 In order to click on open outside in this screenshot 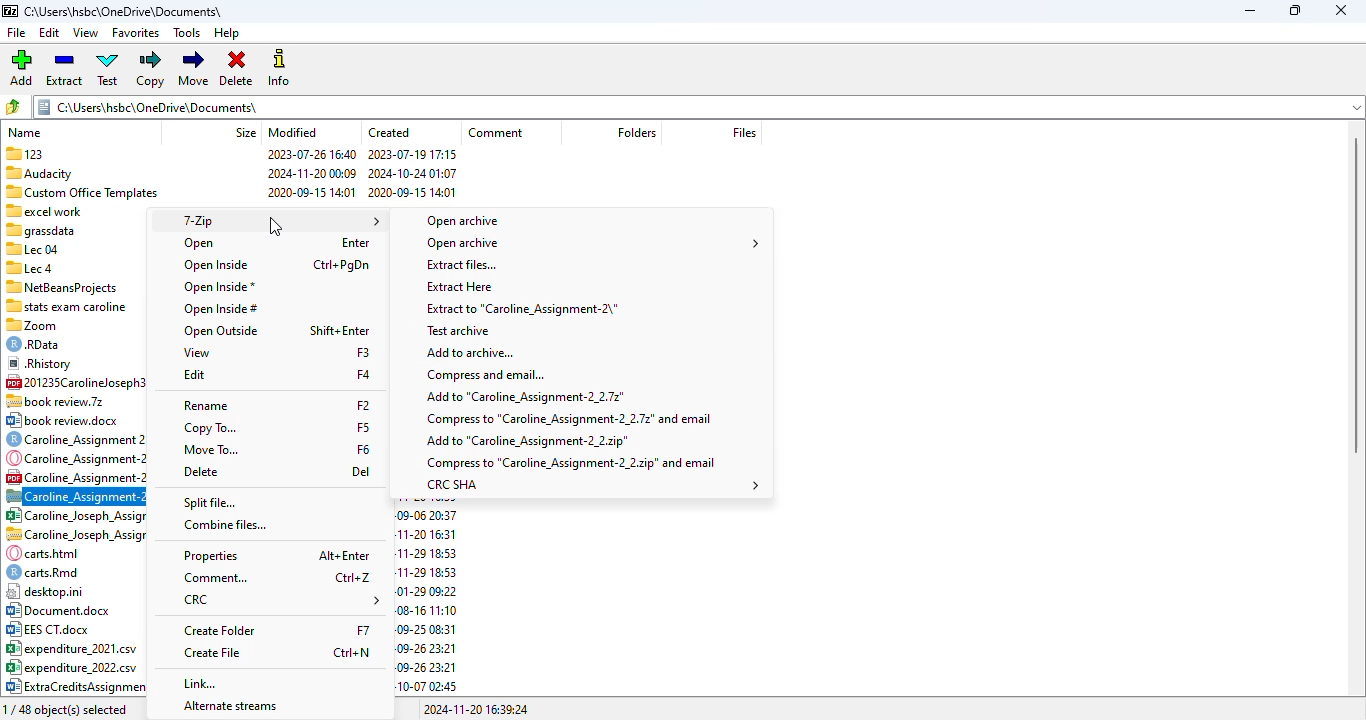, I will do `click(221, 331)`.